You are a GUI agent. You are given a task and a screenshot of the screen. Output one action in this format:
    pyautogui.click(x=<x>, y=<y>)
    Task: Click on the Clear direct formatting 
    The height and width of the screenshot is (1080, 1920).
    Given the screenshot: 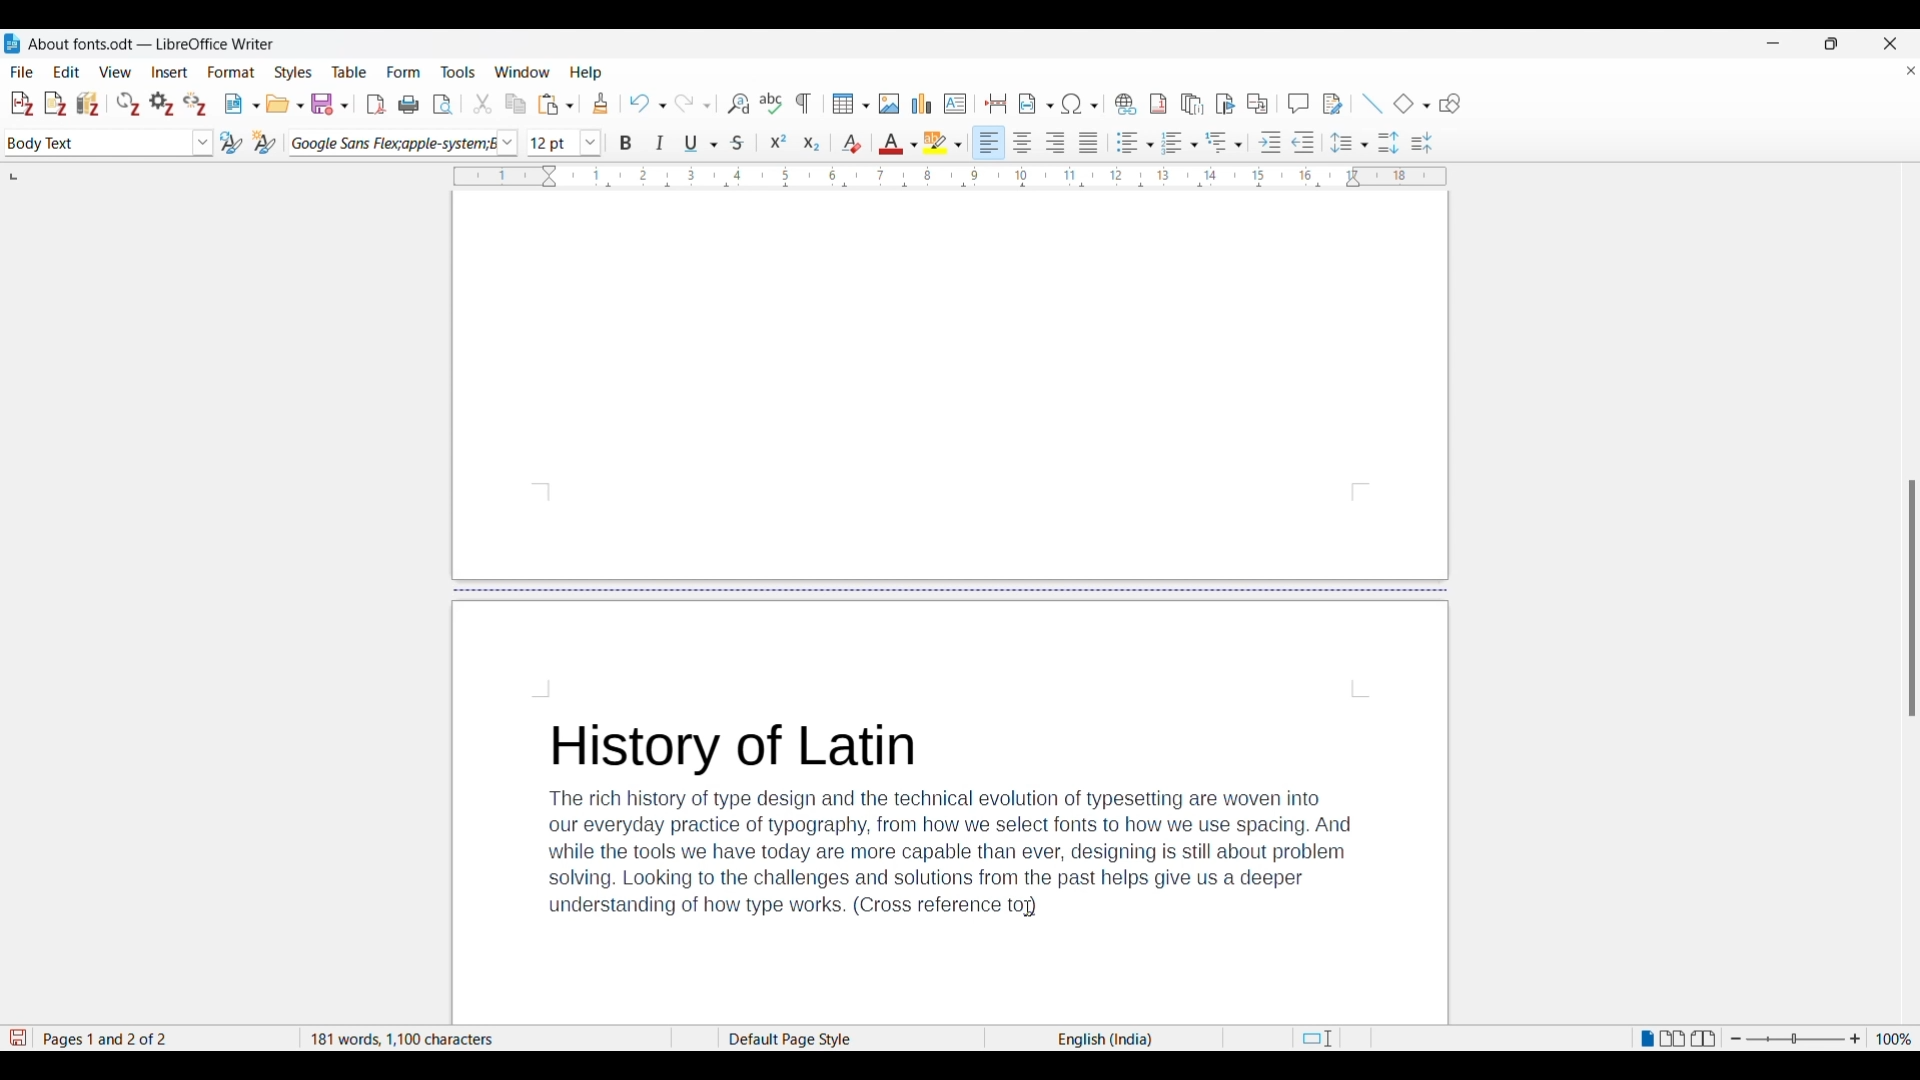 What is the action you would take?
    pyautogui.click(x=852, y=142)
    